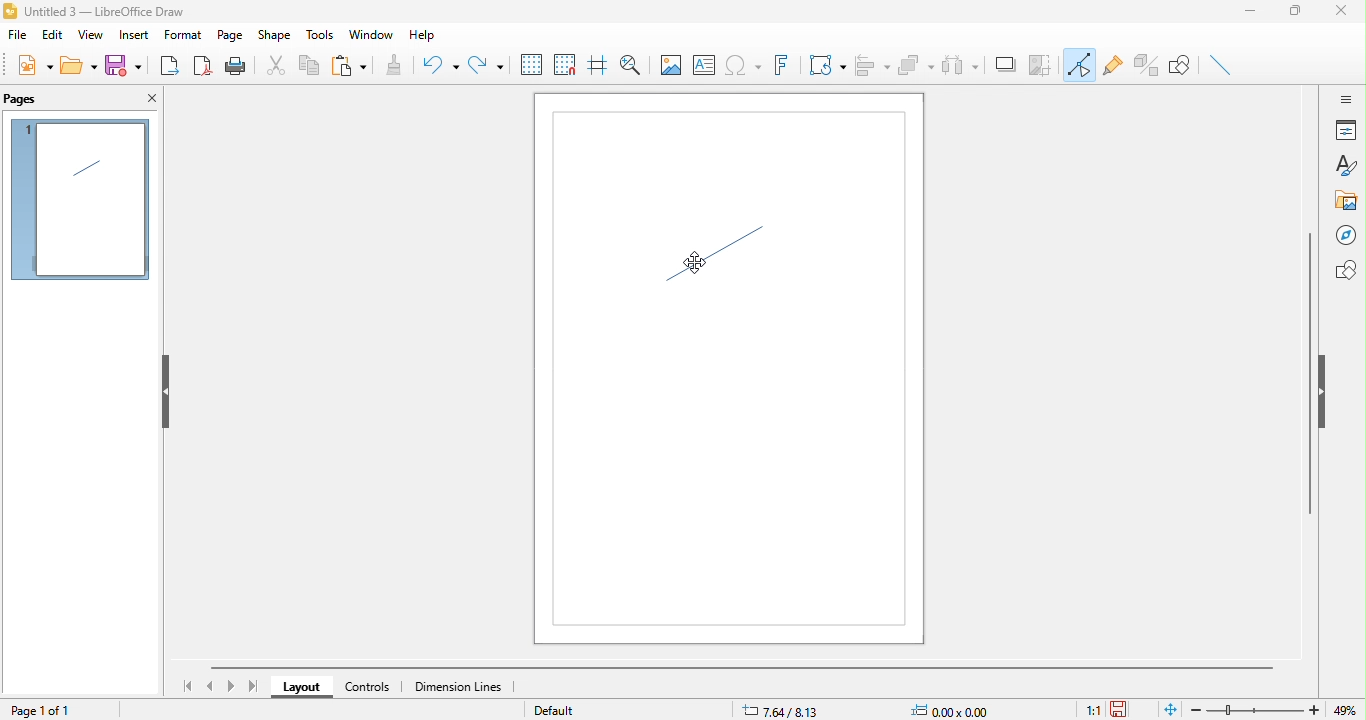 The image size is (1366, 720). Describe the element at coordinates (957, 711) in the screenshot. I see `0.00x0.00` at that location.